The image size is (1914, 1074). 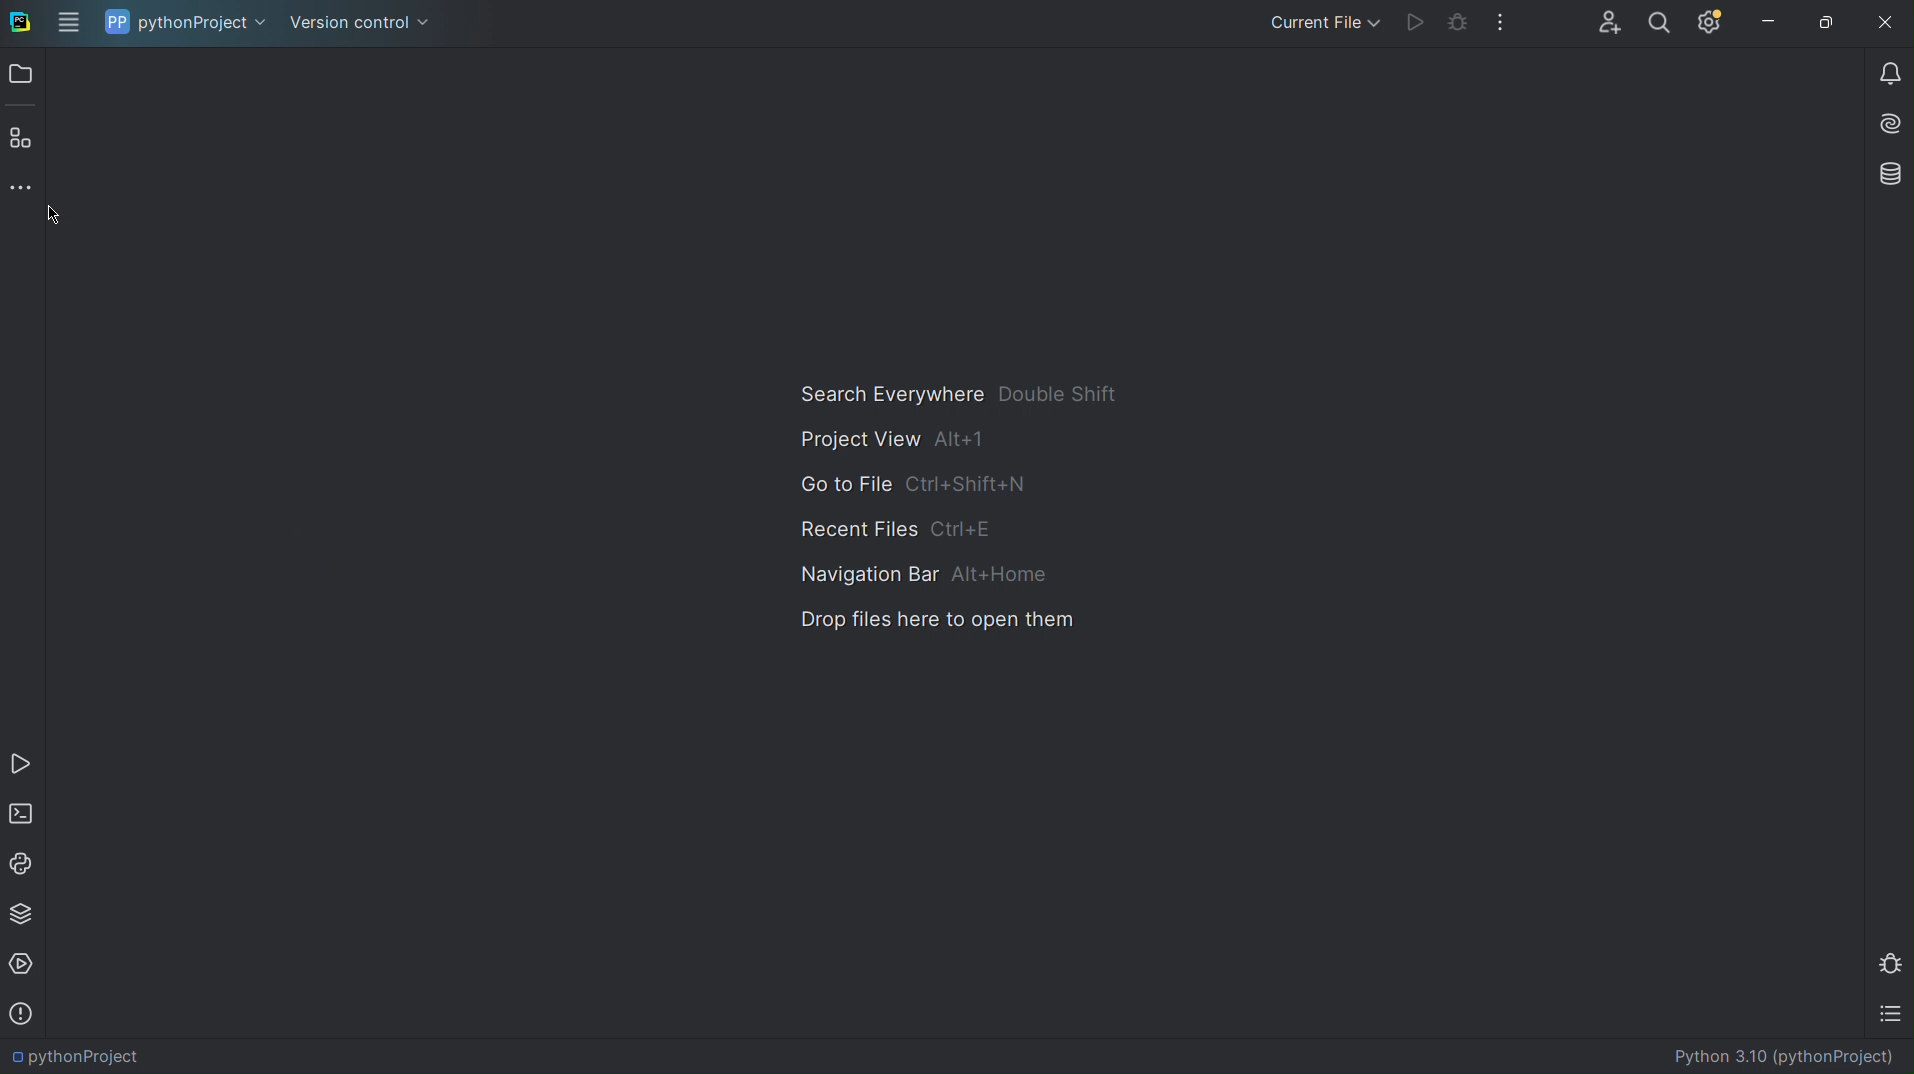 I want to click on AI Assistant, so click(x=1886, y=124).